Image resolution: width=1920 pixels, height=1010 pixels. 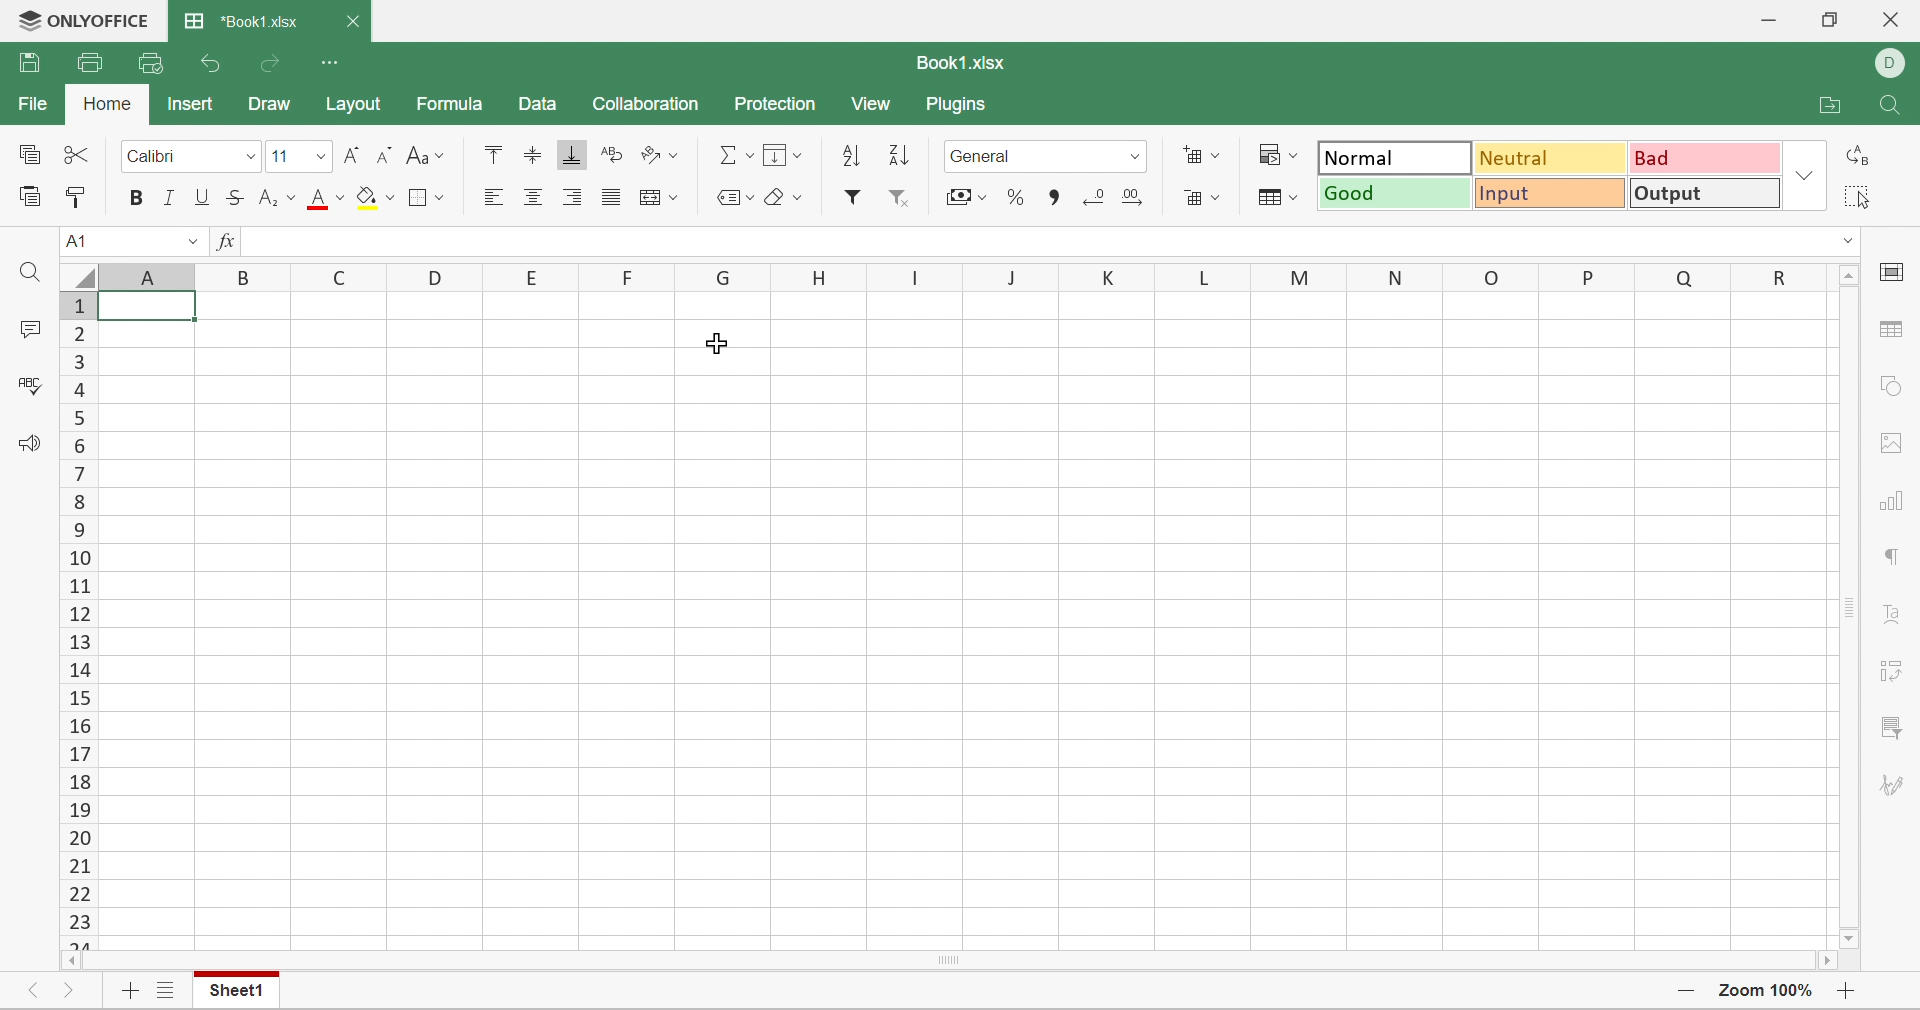 What do you see at coordinates (355, 101) in the screenshot?
I see `Layout` at bounding box center [355, 101].